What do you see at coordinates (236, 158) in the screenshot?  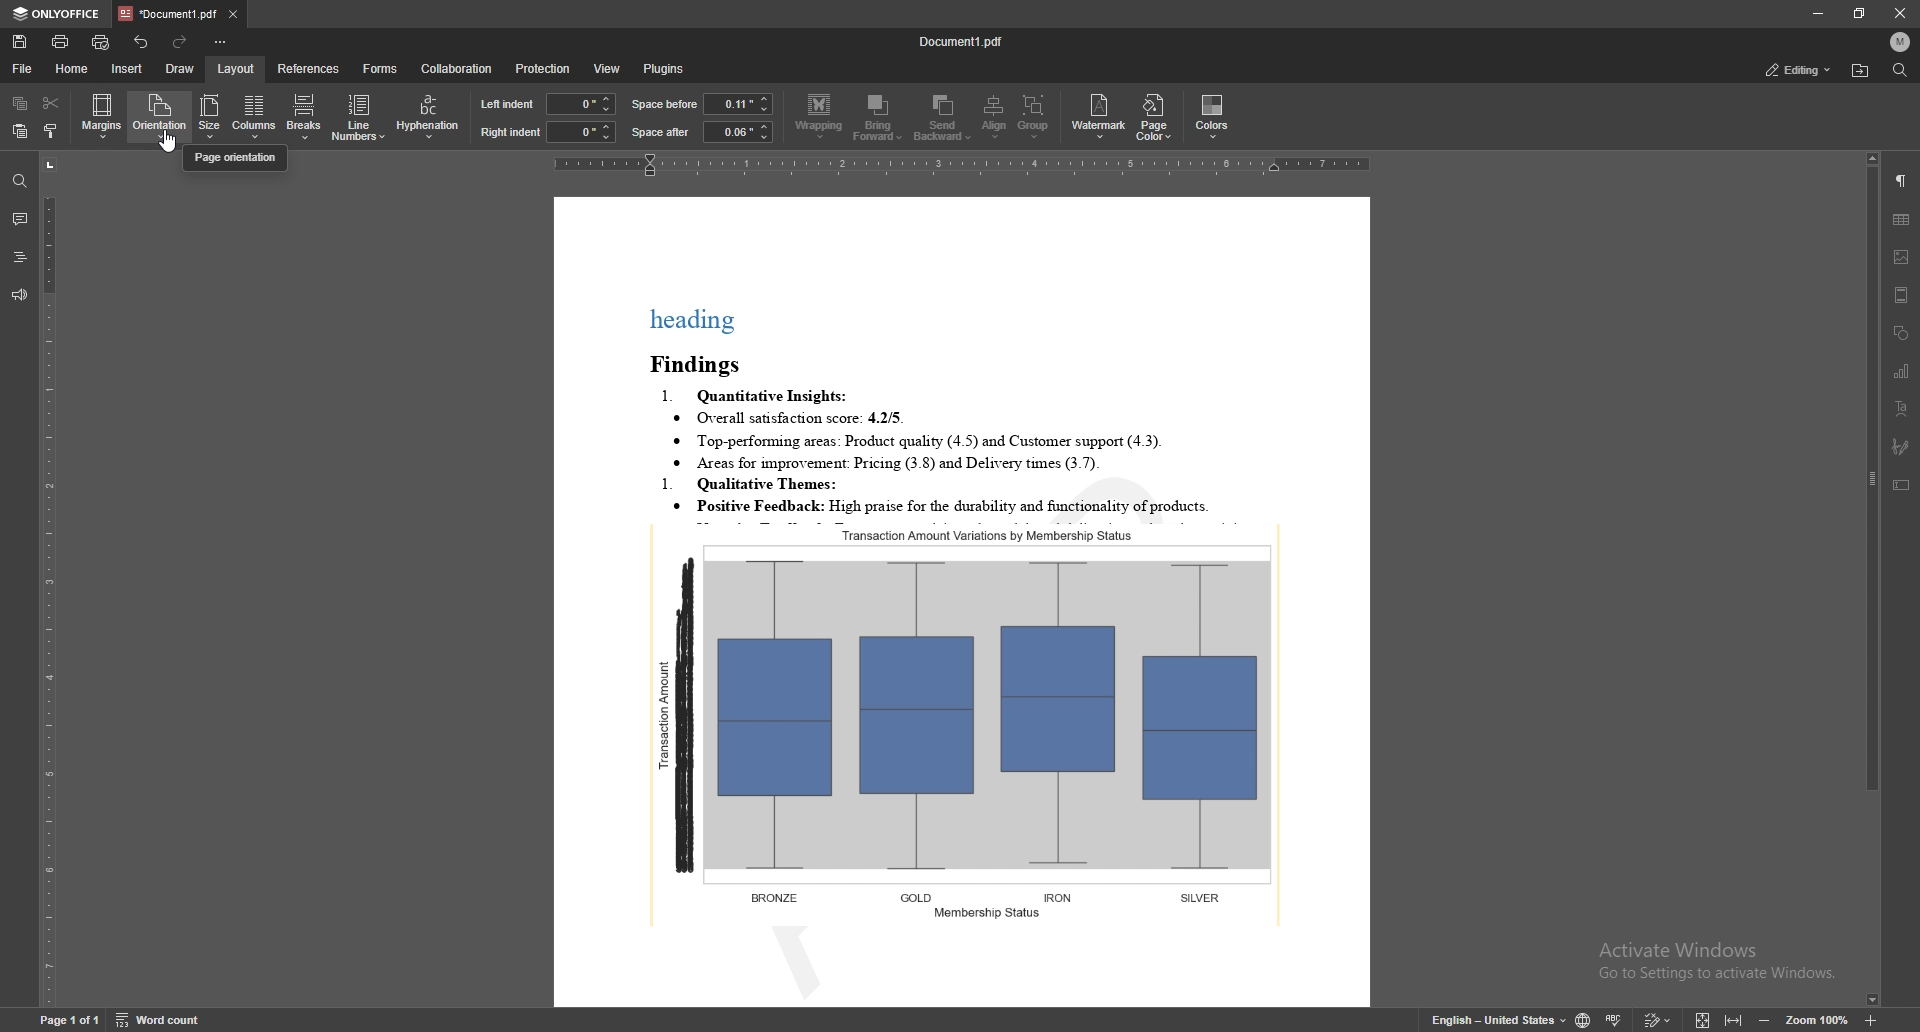 I see `cursor description` at bounding box center [236, 158].